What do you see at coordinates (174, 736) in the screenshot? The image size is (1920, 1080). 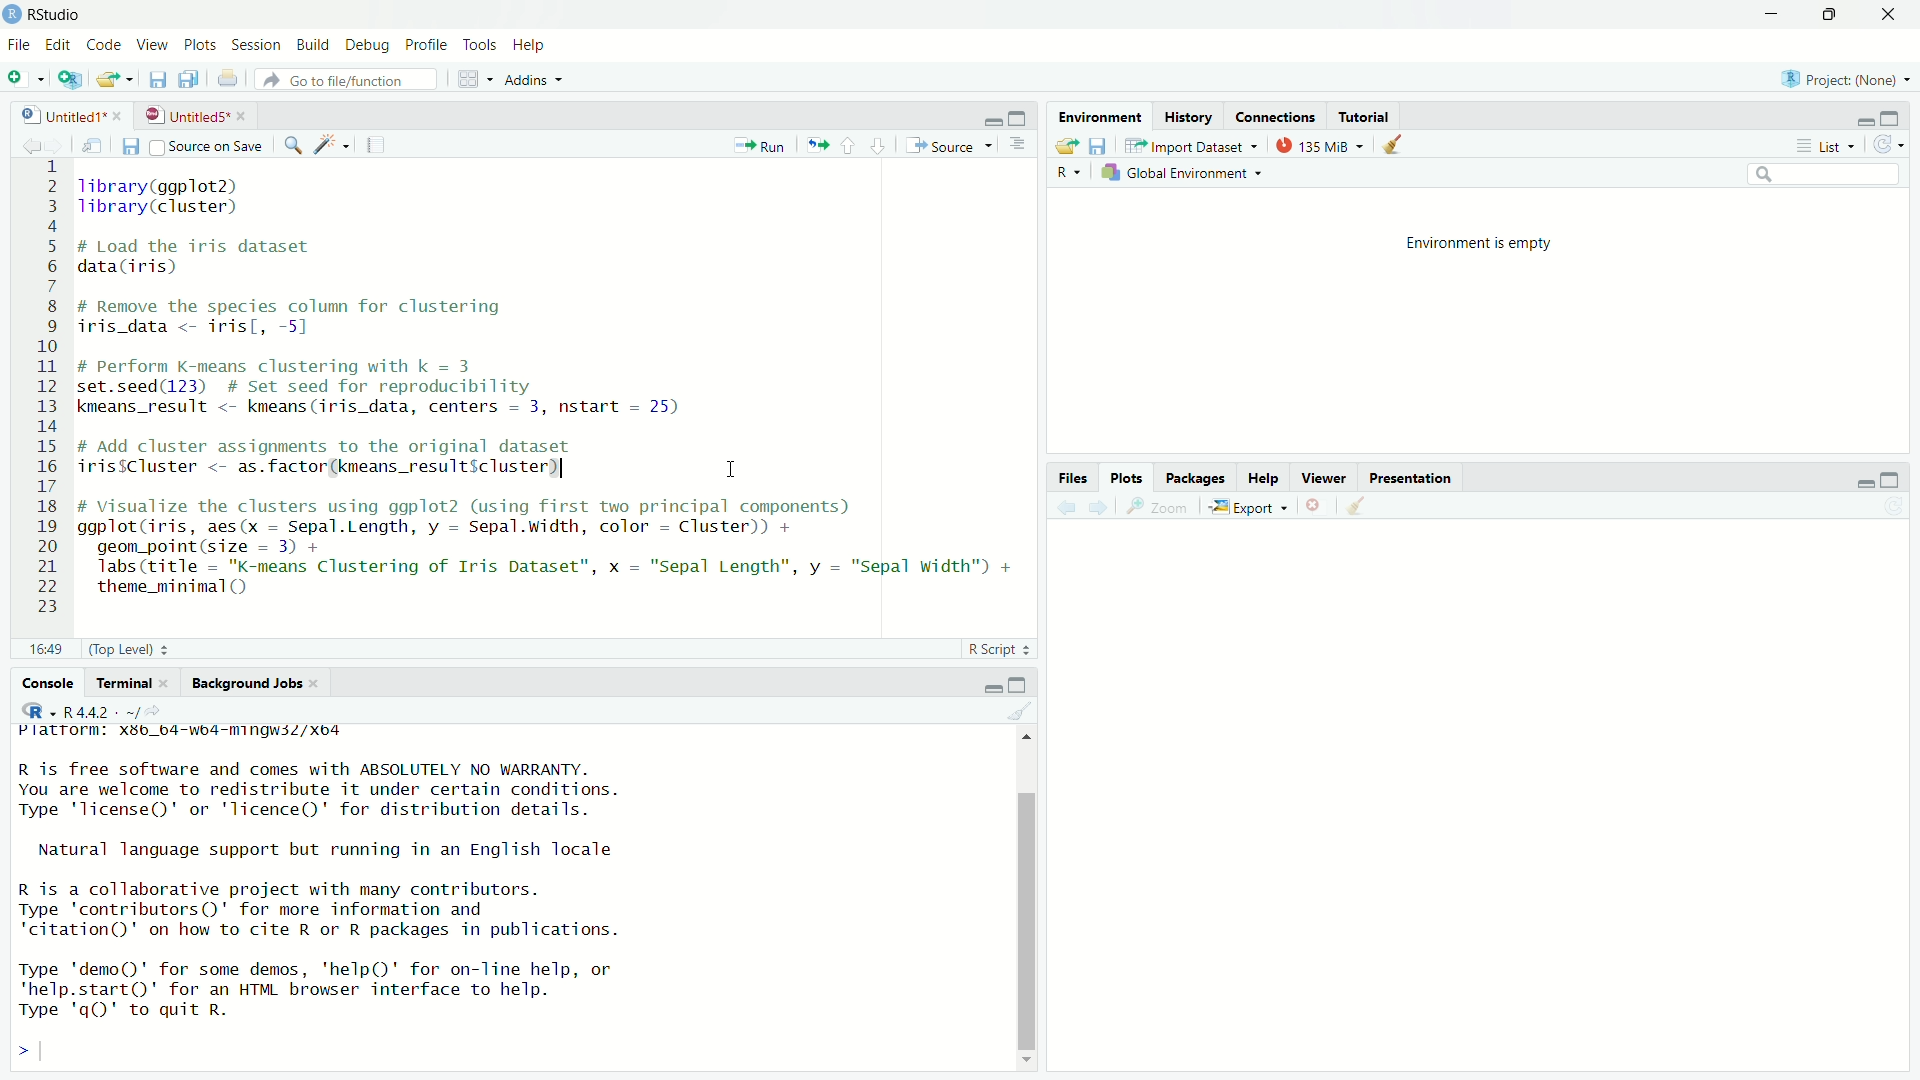 I see `platform` at bounding box center [174, 736].